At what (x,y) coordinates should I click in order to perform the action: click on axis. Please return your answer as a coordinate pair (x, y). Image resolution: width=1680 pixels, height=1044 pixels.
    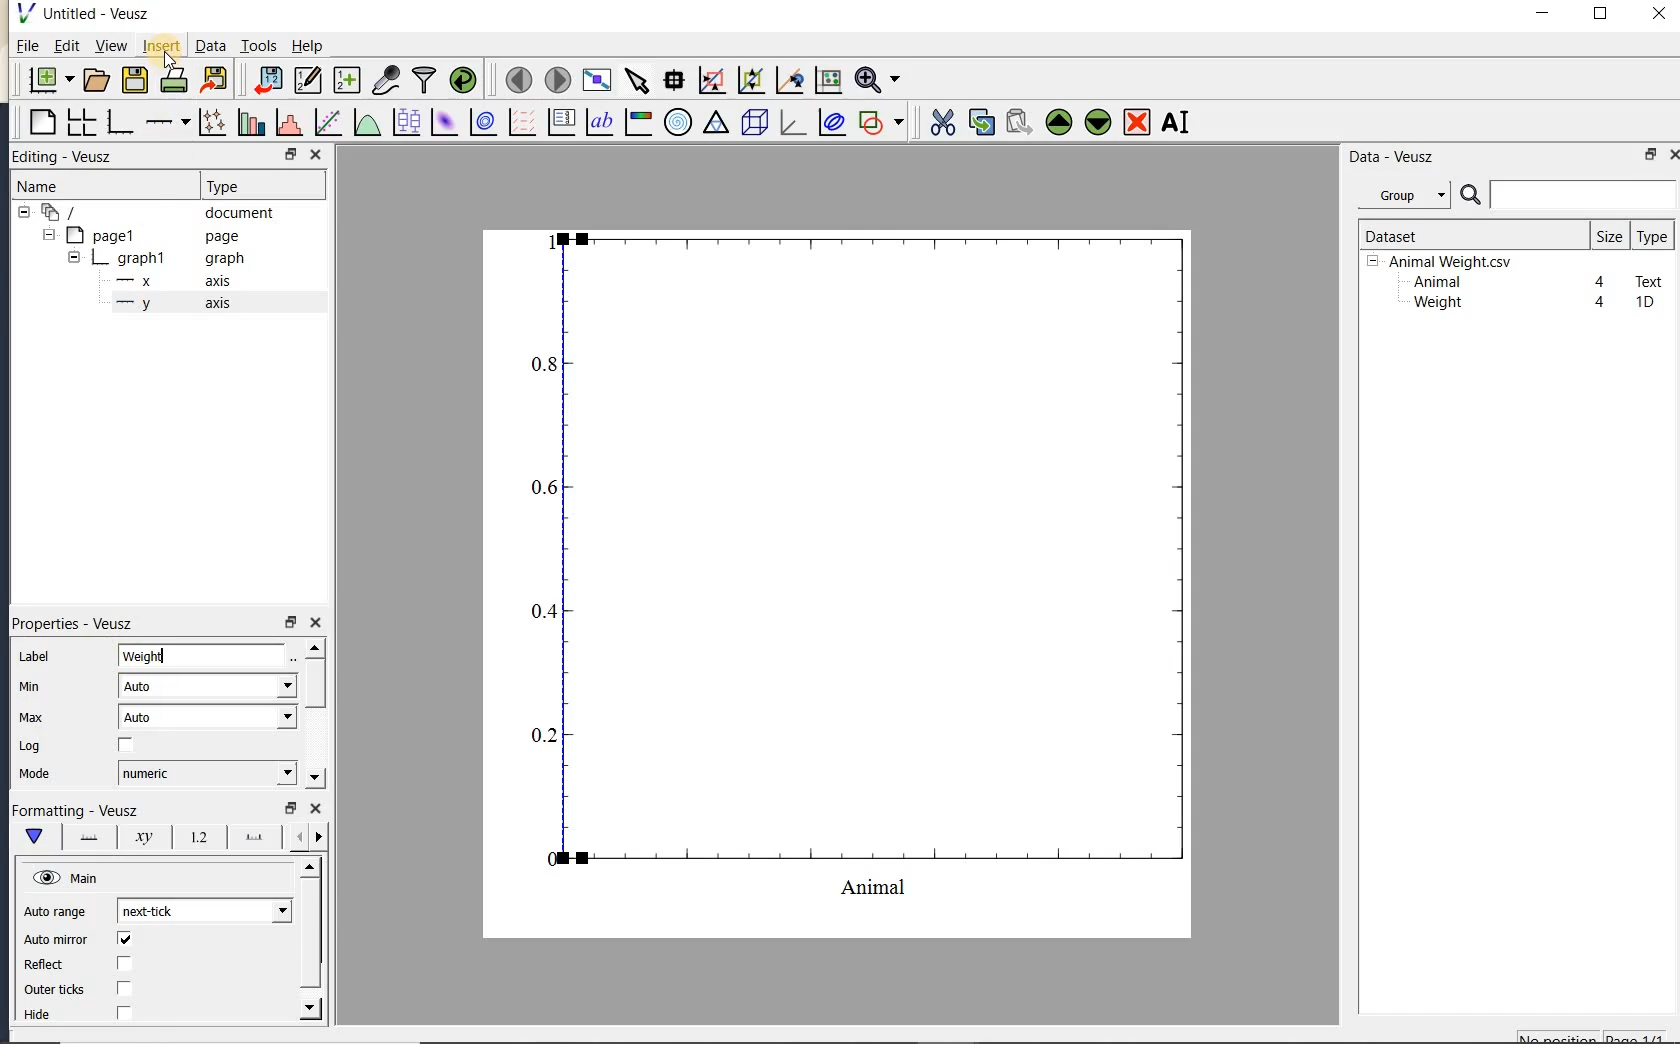
    Looking at the image, I should click on (169, 304).